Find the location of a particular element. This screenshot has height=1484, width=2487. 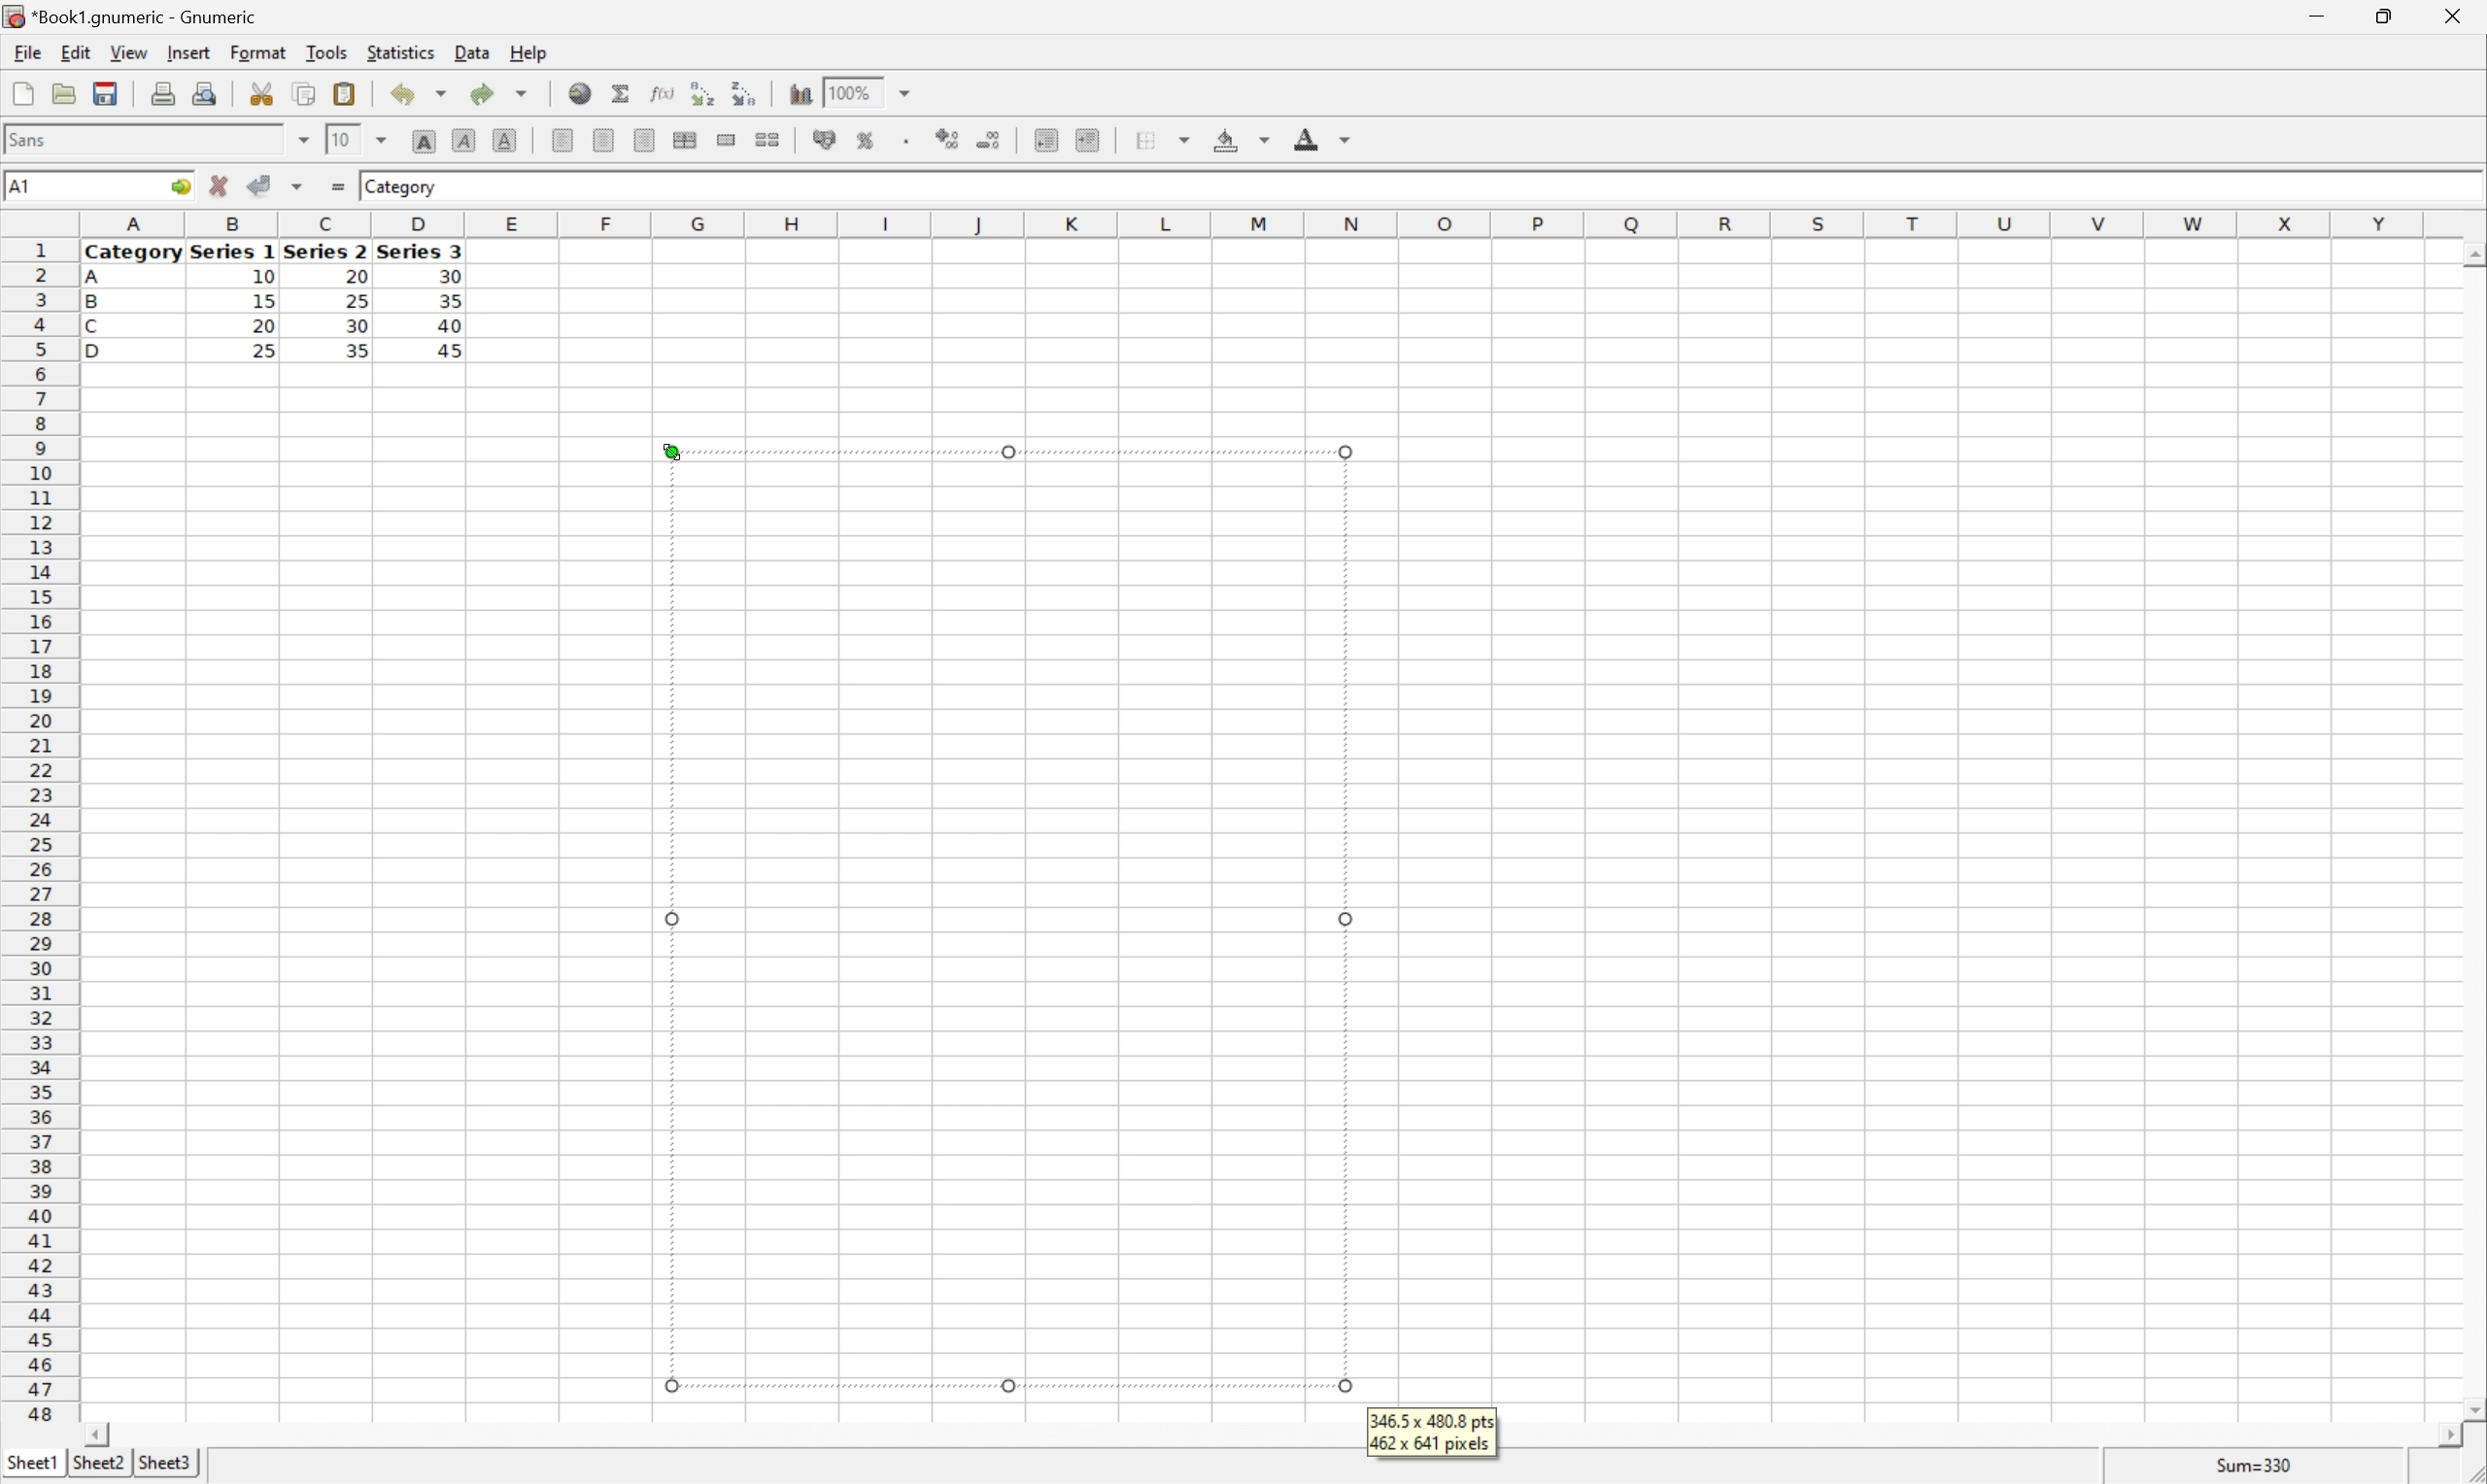

Sum=0 is located at coordinates (2259, 1469).